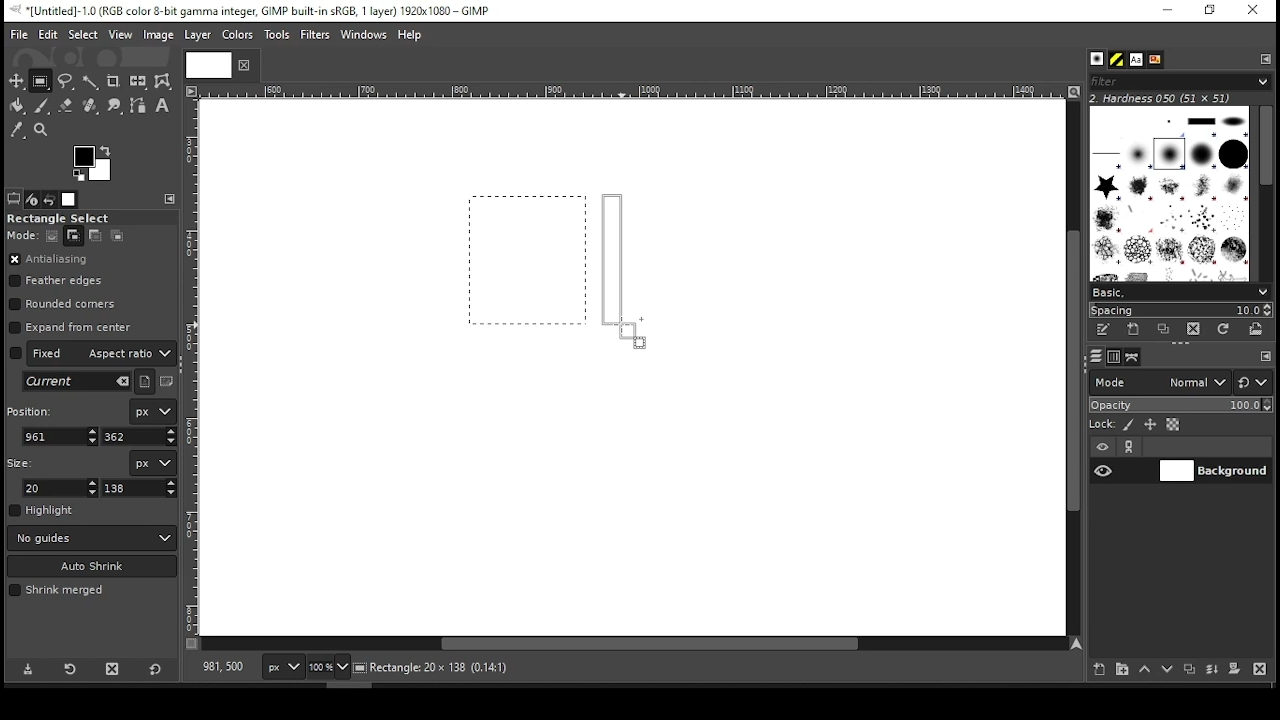 This screenshot has height=720, width=1280. What do you see at coordinates (1192, 671) in the screenshot?
I see `duplicate layer` at bounding box center [1192, 671].